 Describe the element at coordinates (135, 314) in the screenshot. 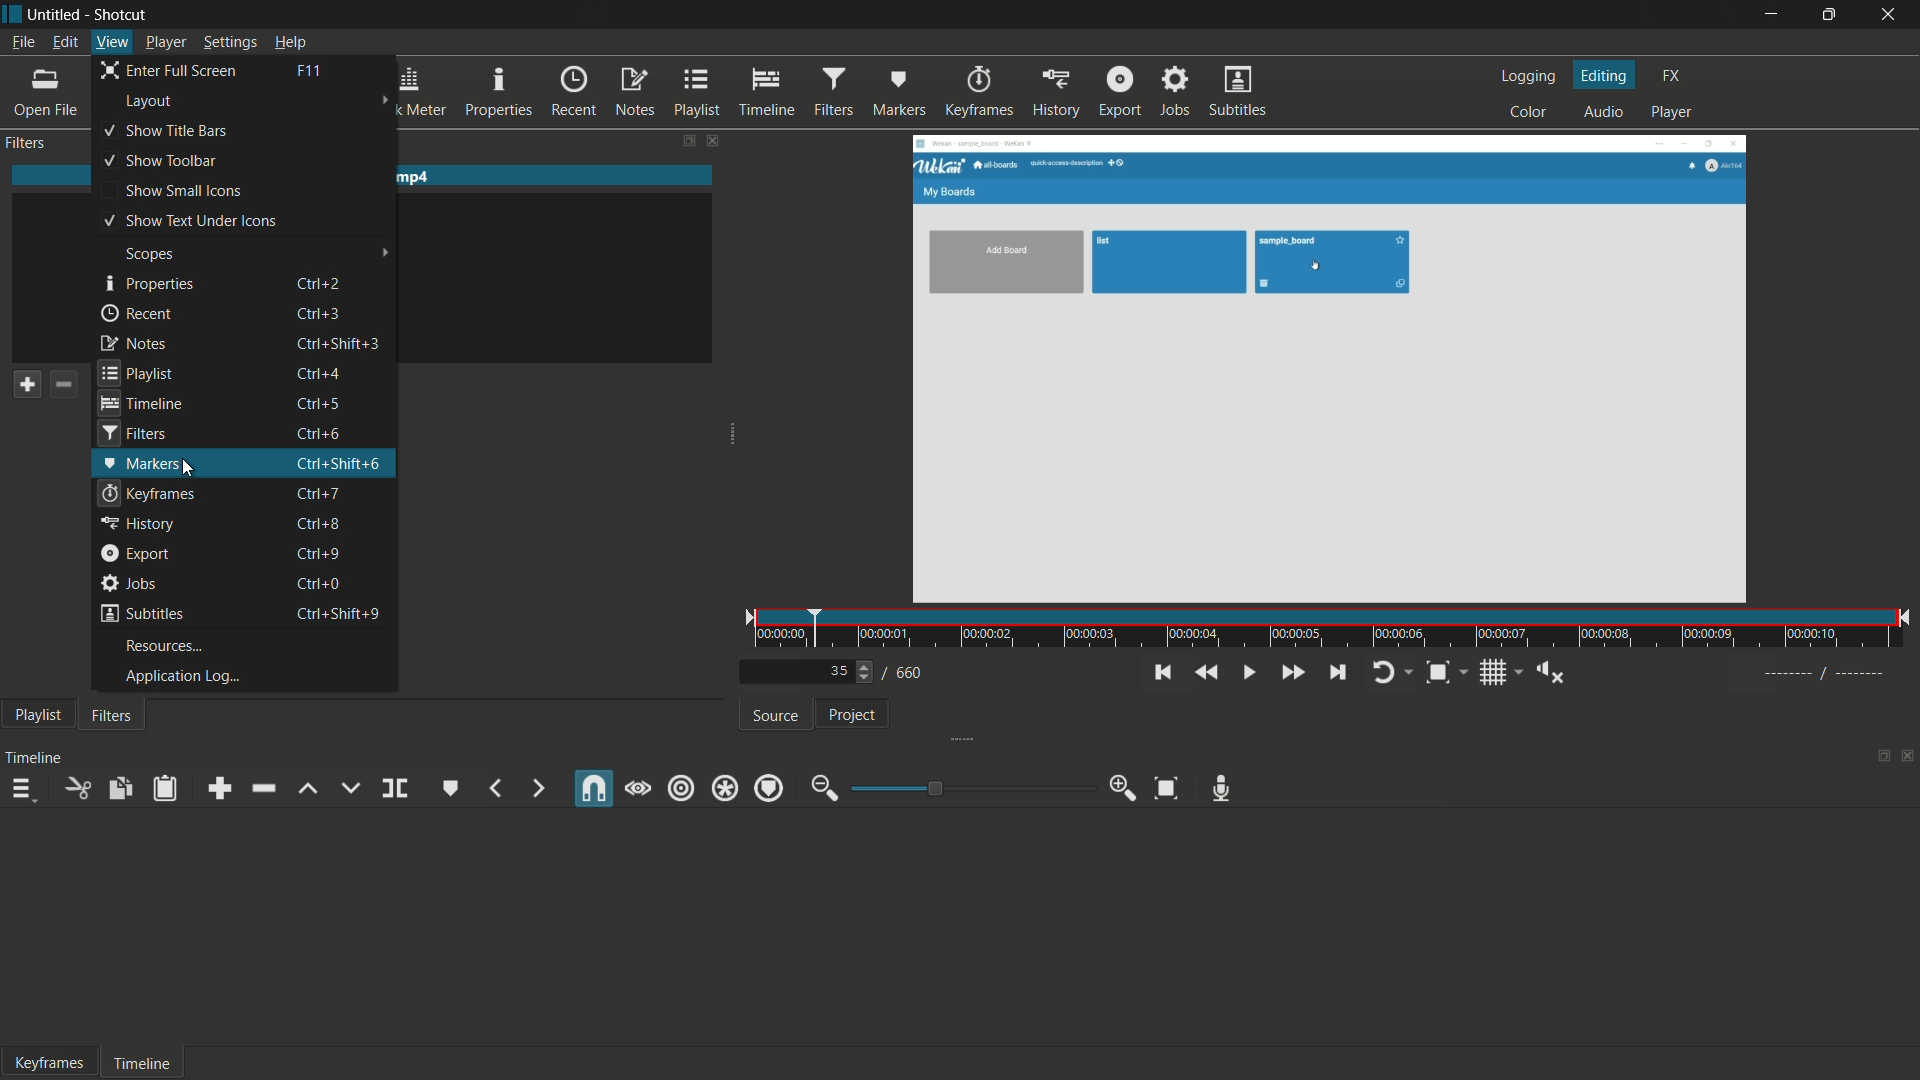

I see `recent` at that location.